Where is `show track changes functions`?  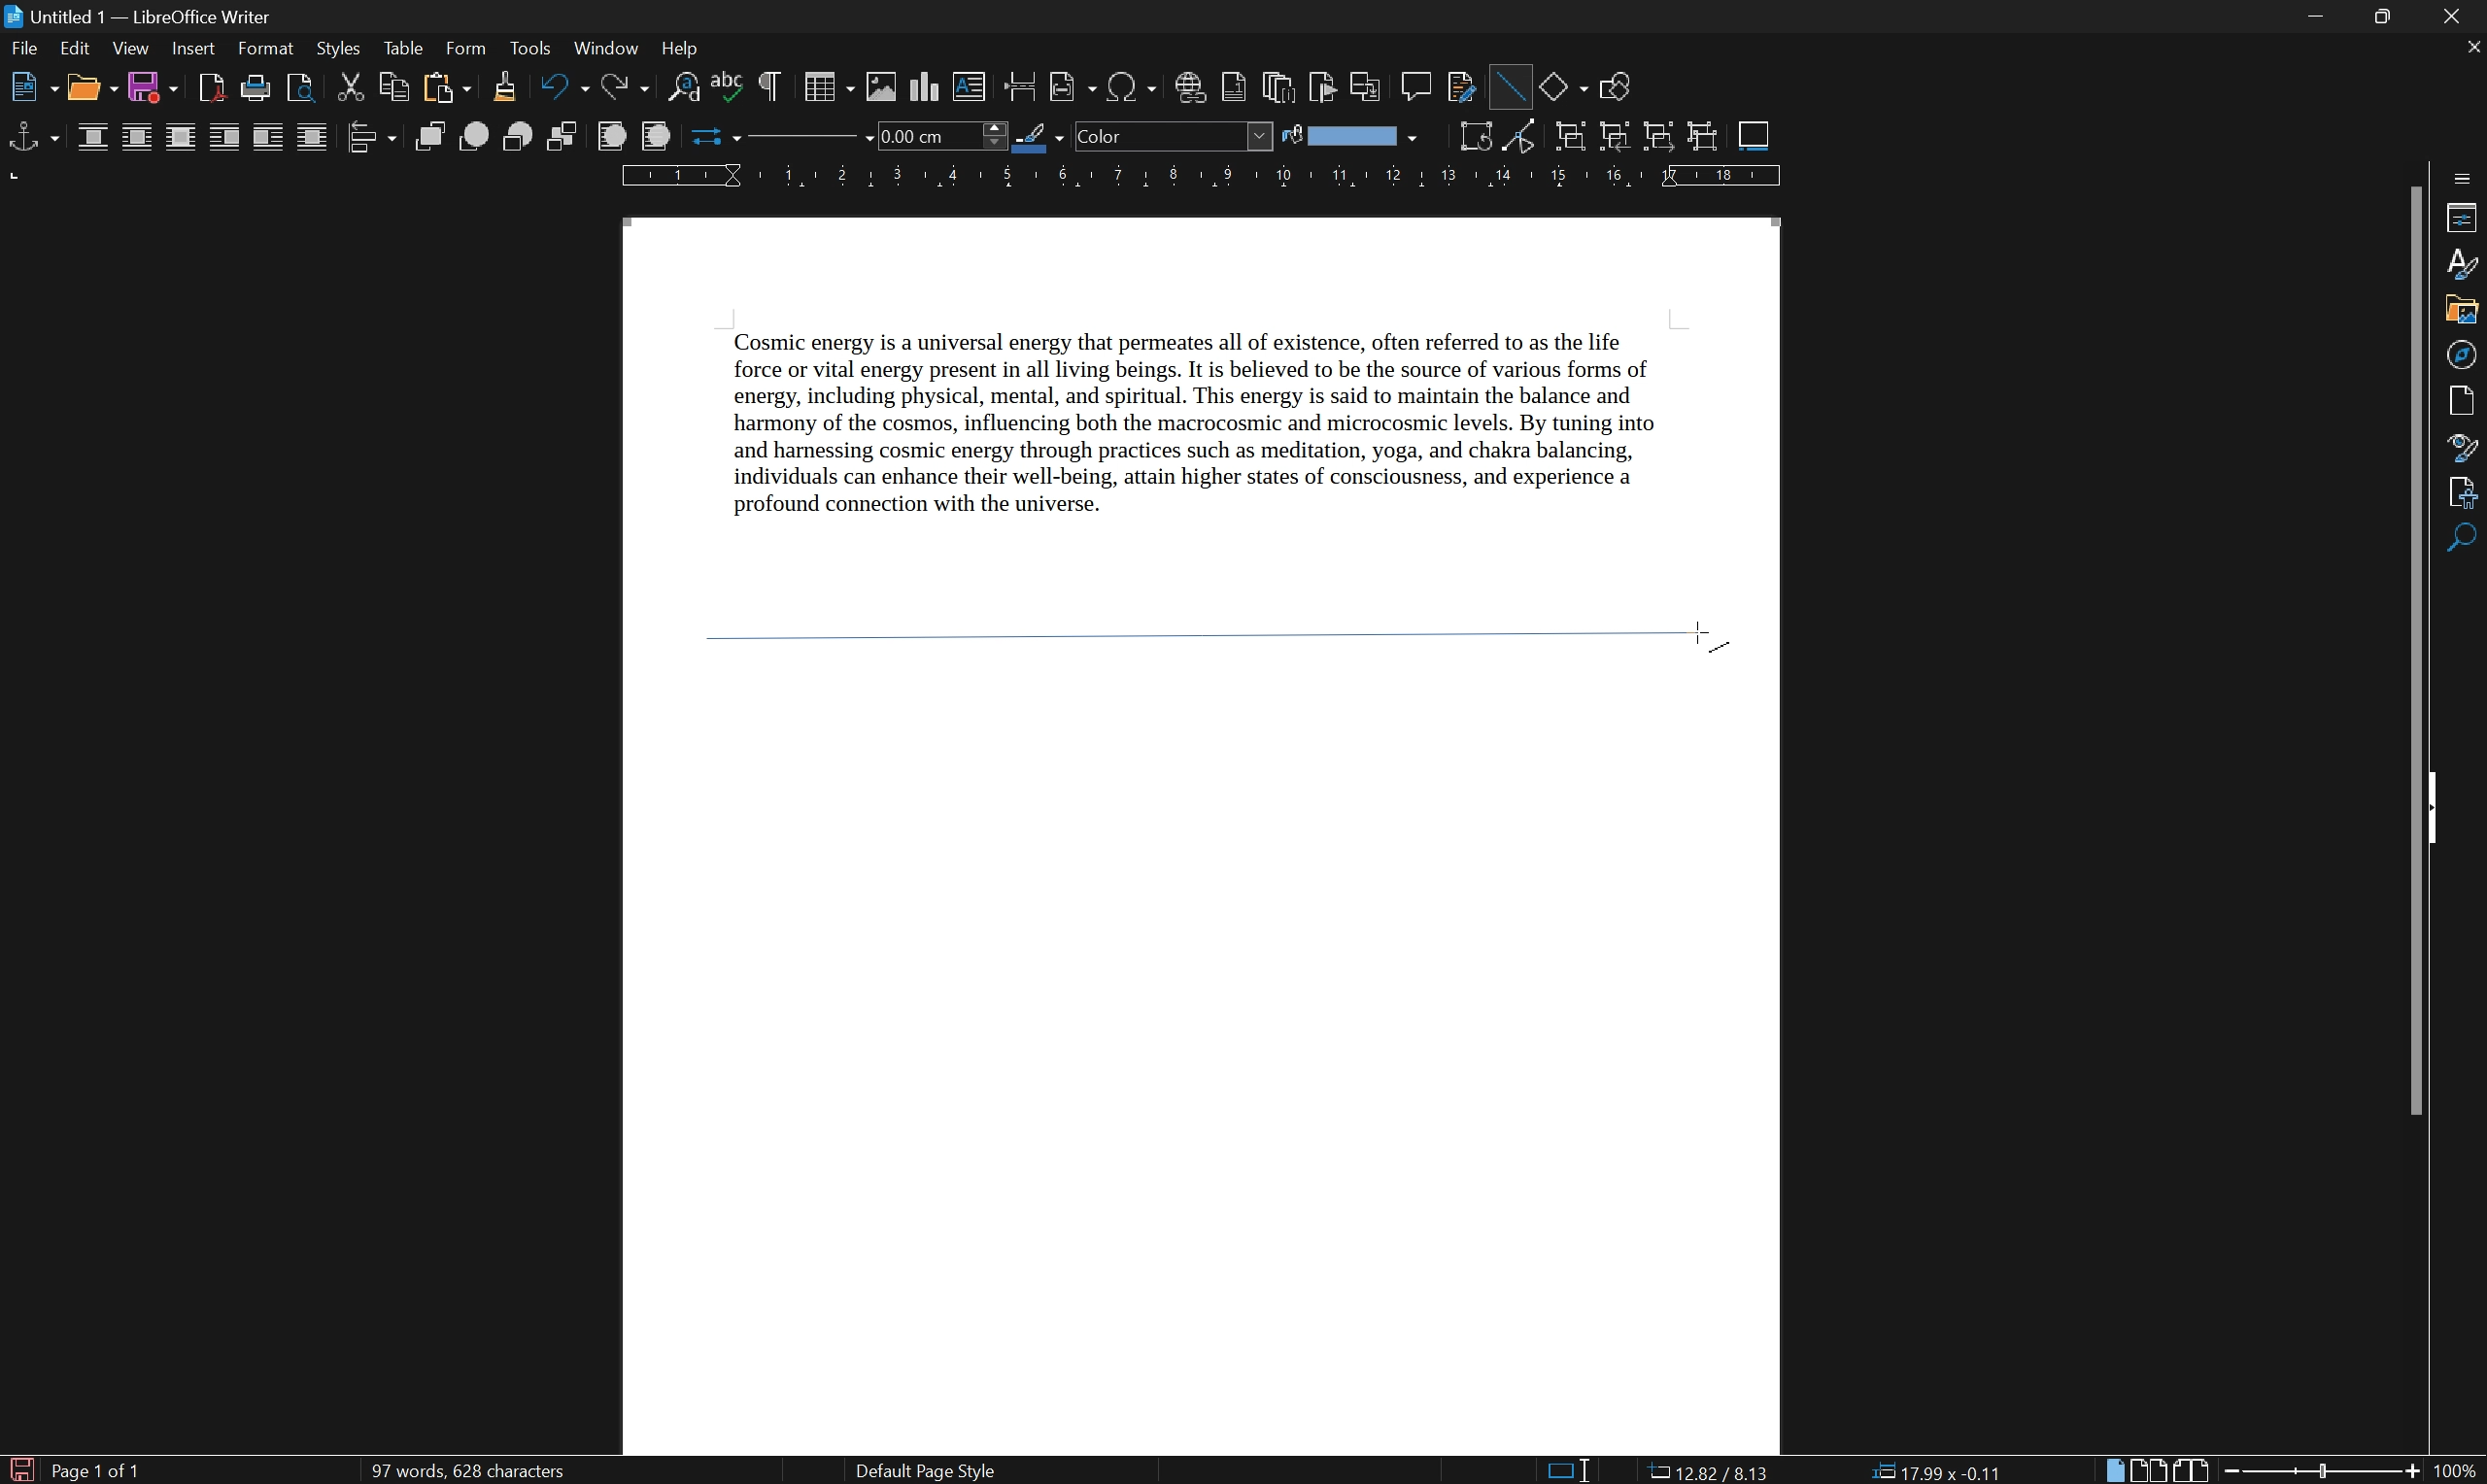
show track changes functions is located at coordinates (1463, 89).